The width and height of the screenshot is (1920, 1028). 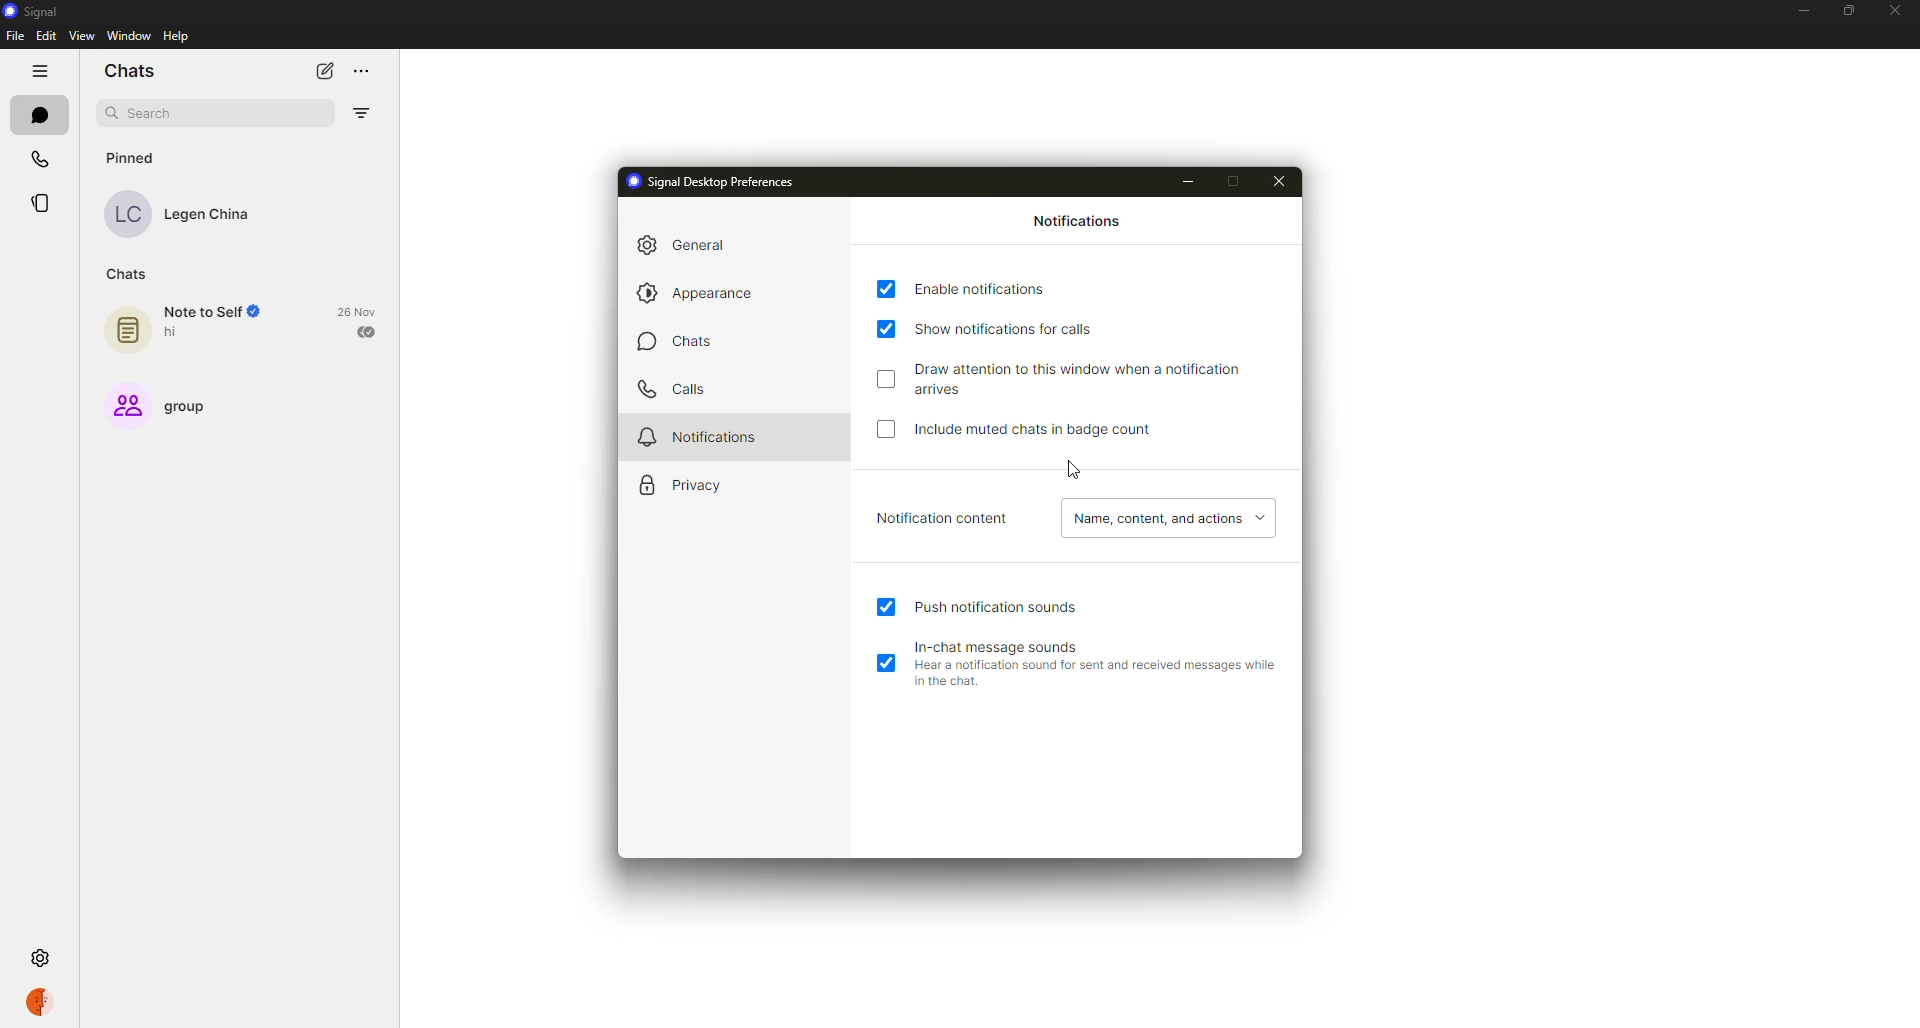 I want to click on chats, so click(x=675, y=344).